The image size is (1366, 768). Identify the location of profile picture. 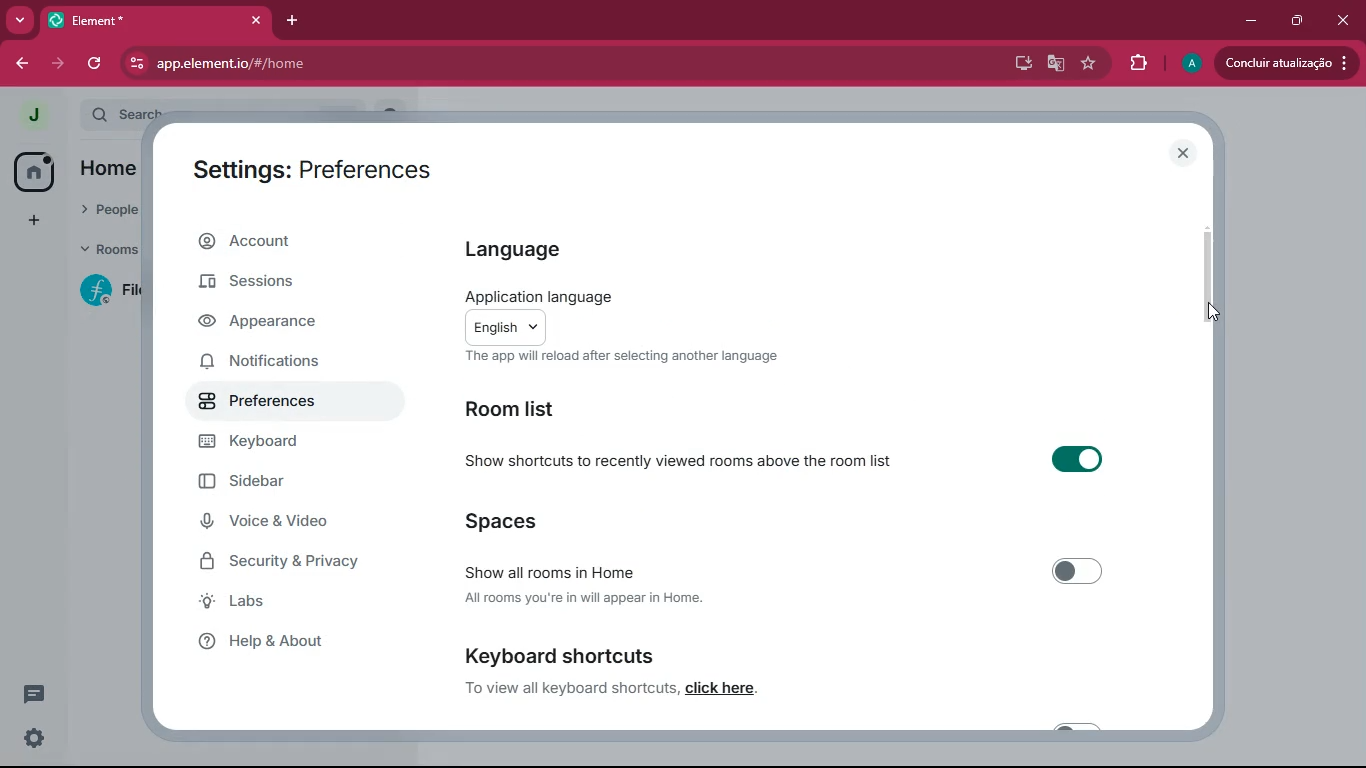
(32, 115).